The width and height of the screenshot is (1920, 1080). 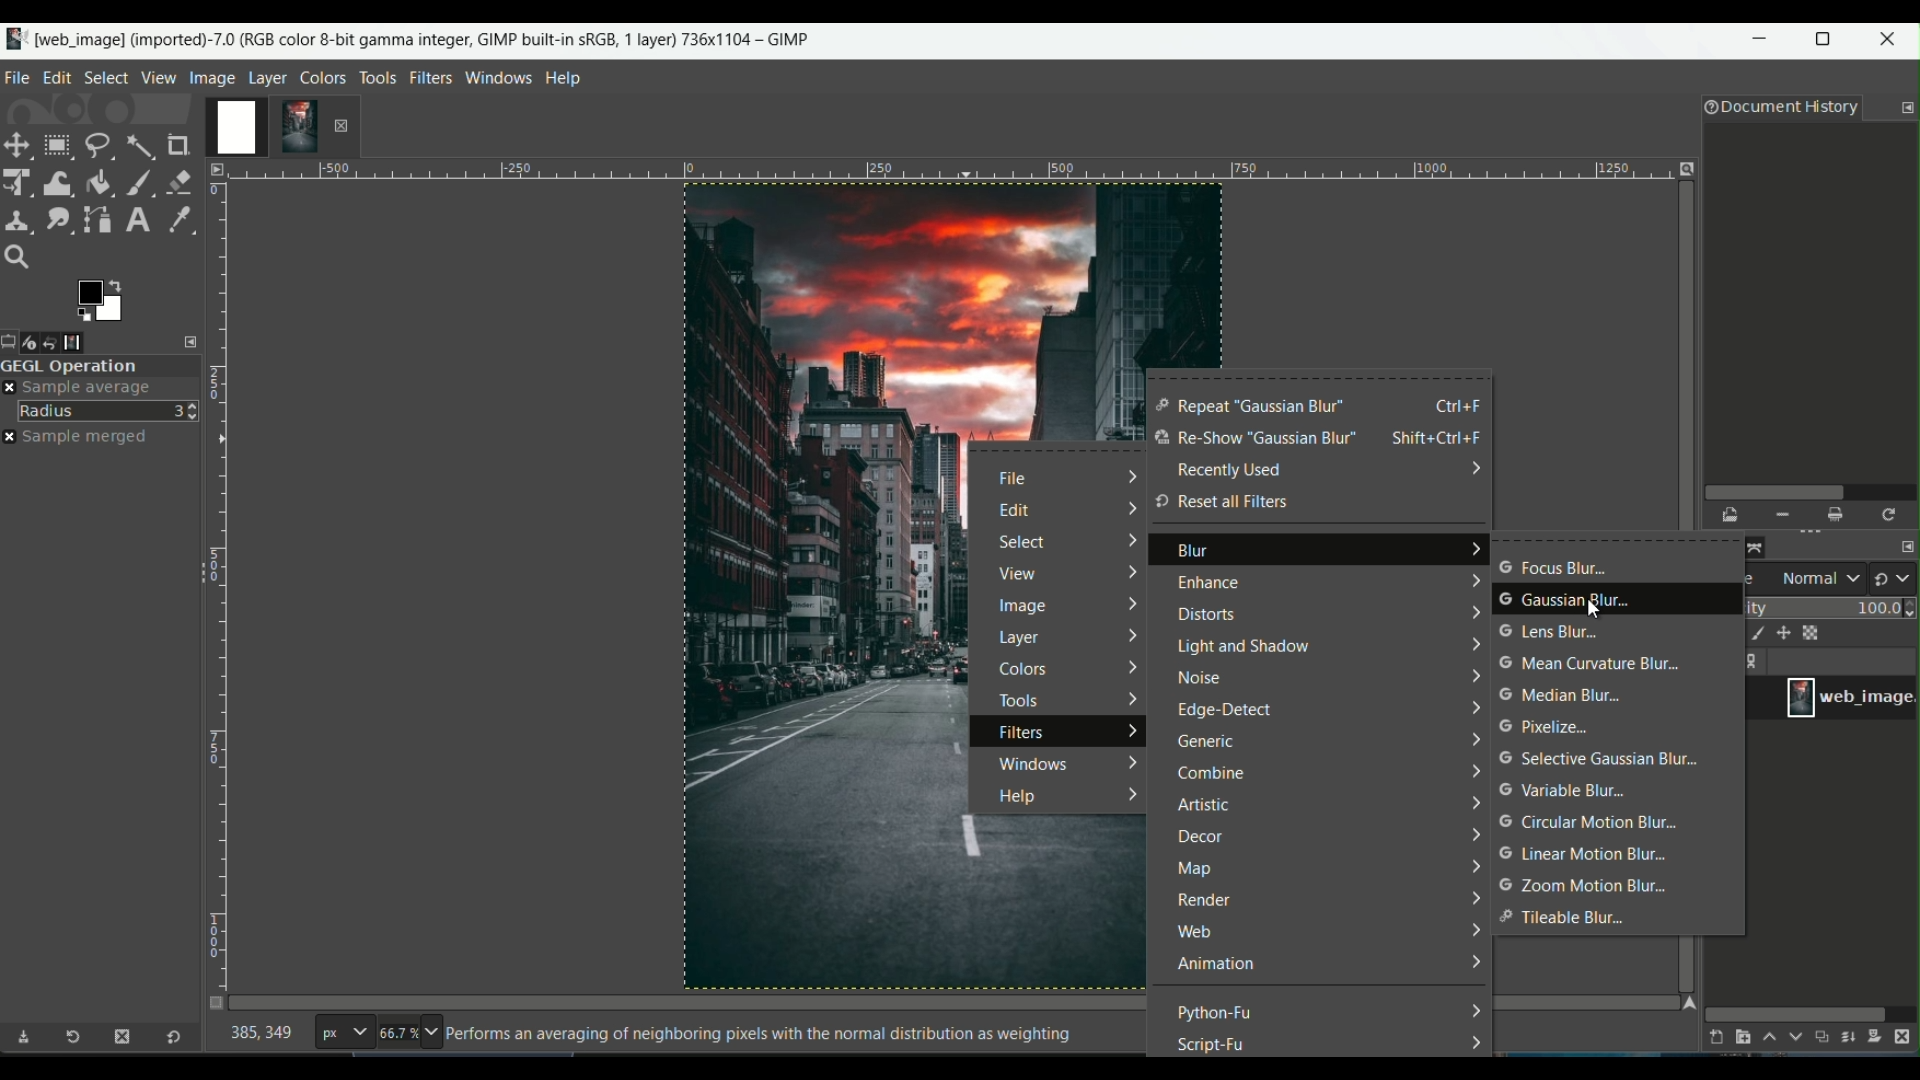 I want to click on selective guassian blur, so click(x=1602, y=759).